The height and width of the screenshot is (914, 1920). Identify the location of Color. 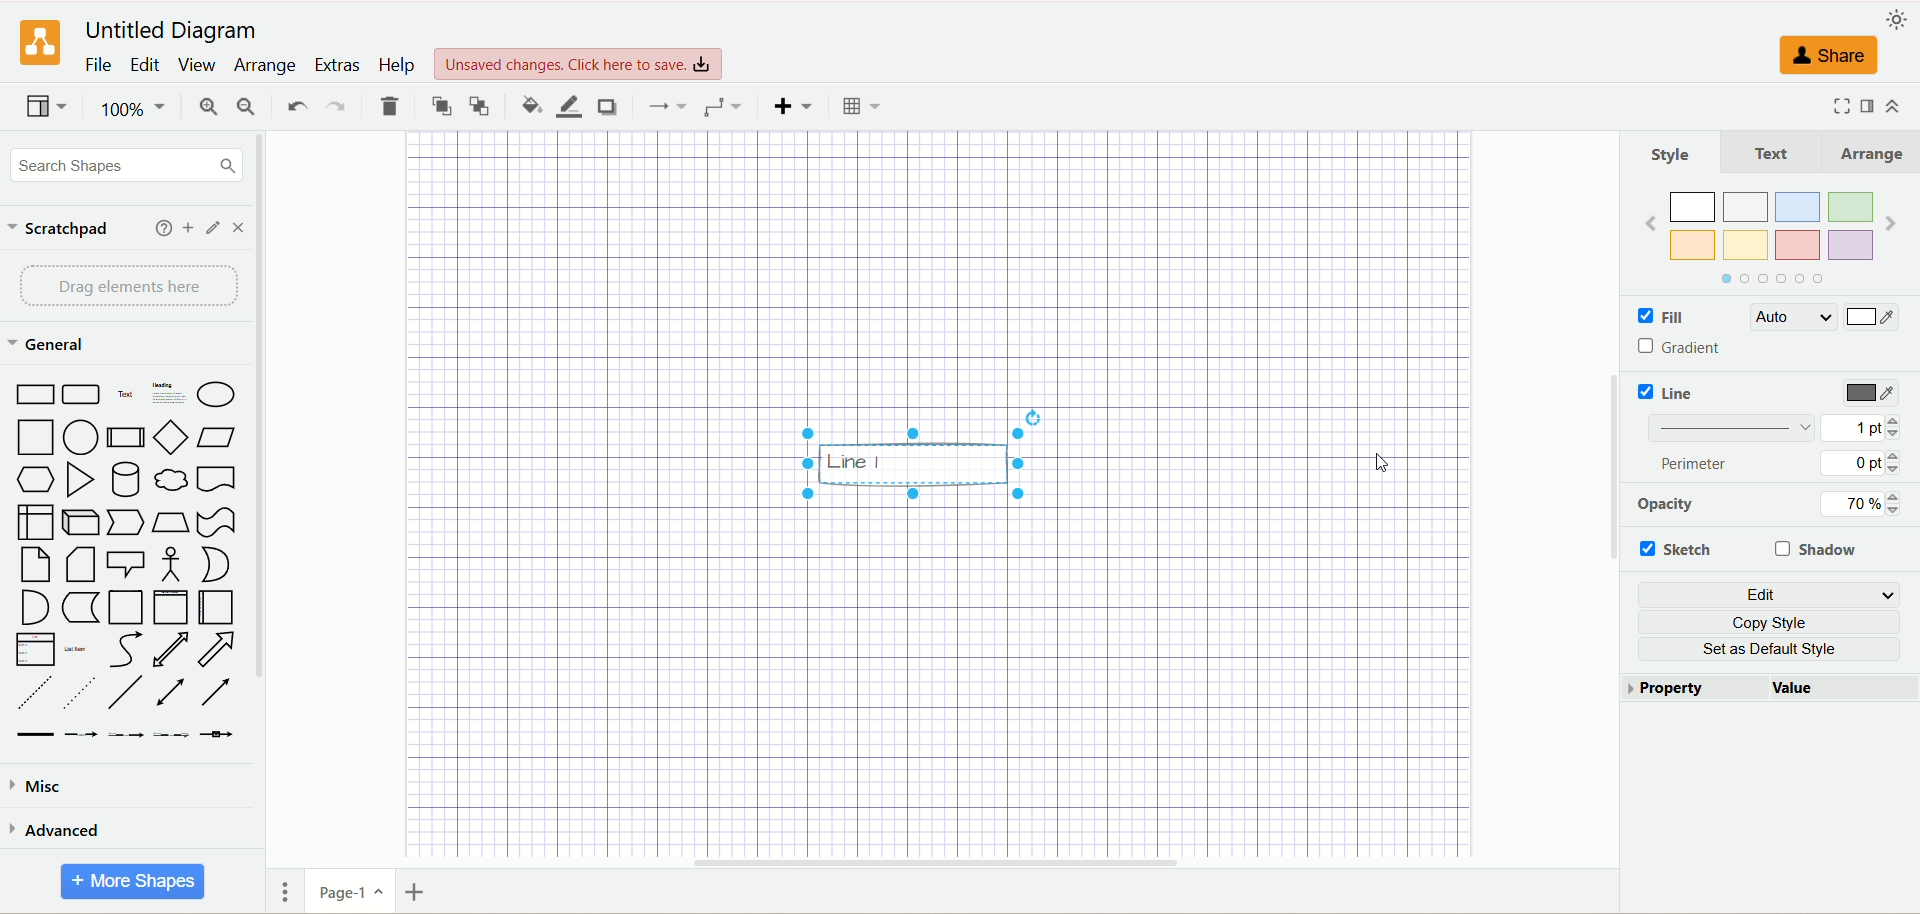
(1876, 321).